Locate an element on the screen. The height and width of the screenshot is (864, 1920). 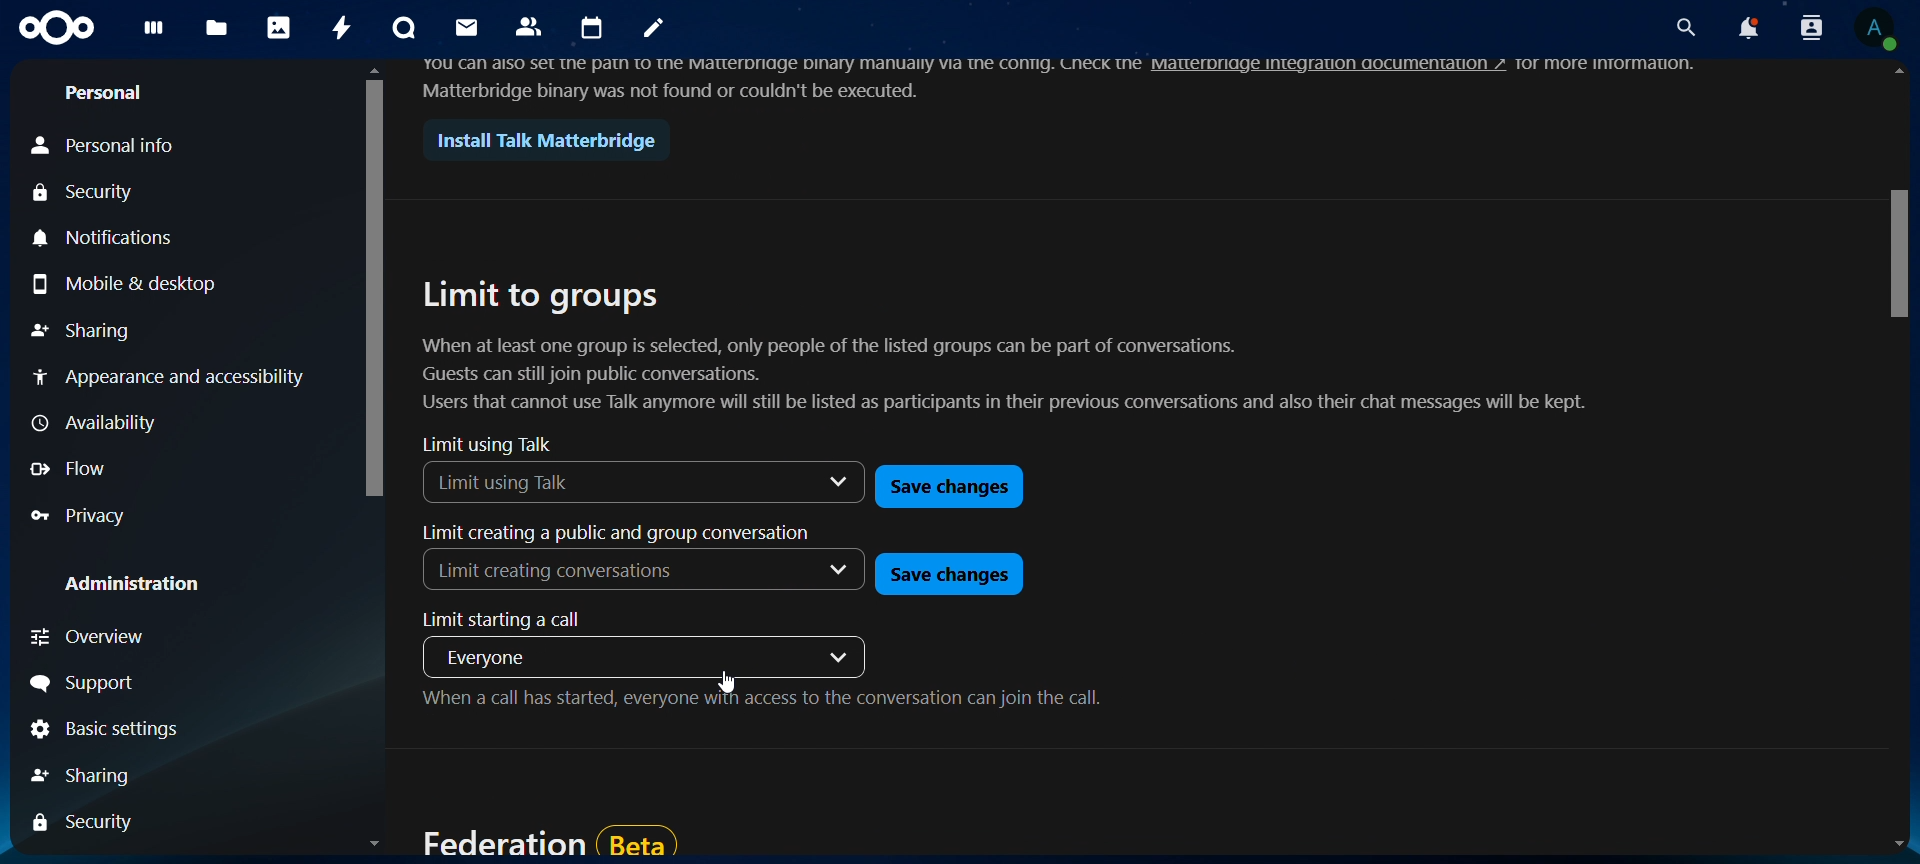
notifications is located at coordinates (1748, 28).